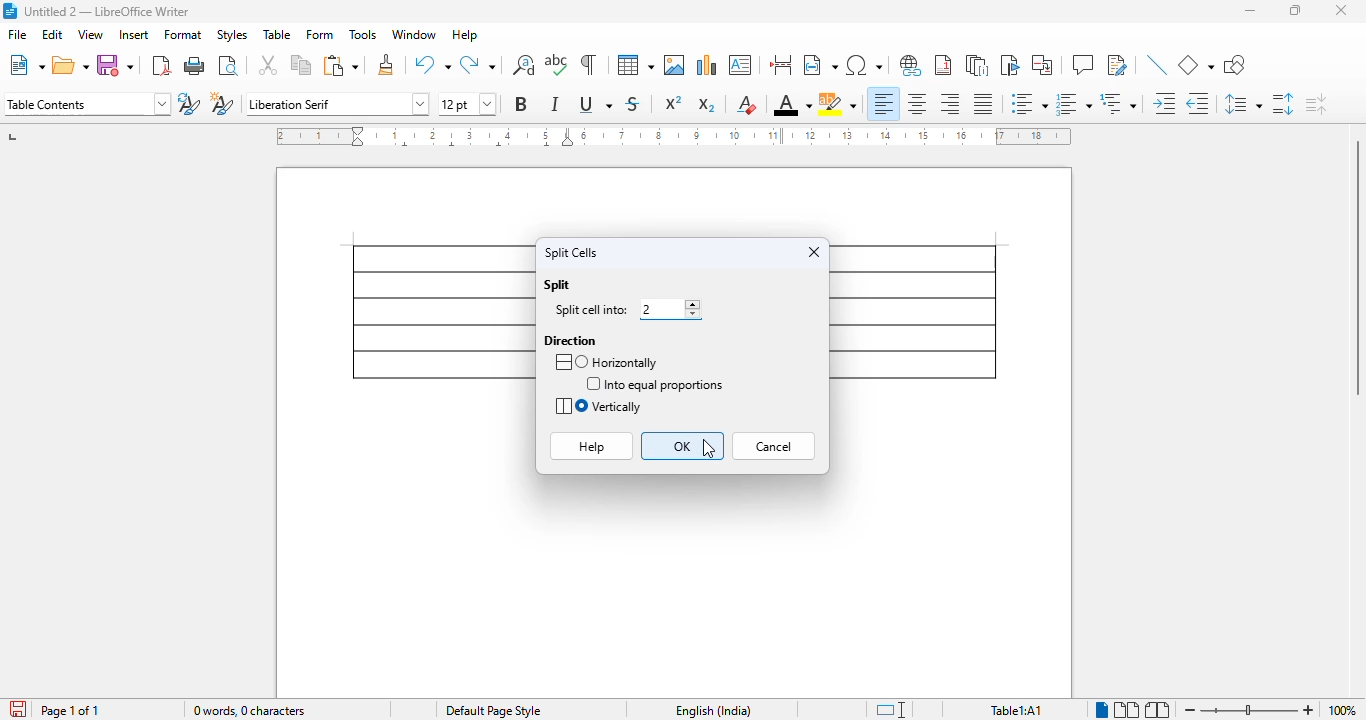 The width and height of the screenshot is (1366, 720). What do you see at coordinates (707, 65) in the screenshot?
I see `insert chart` at bounding box center [707, 65].